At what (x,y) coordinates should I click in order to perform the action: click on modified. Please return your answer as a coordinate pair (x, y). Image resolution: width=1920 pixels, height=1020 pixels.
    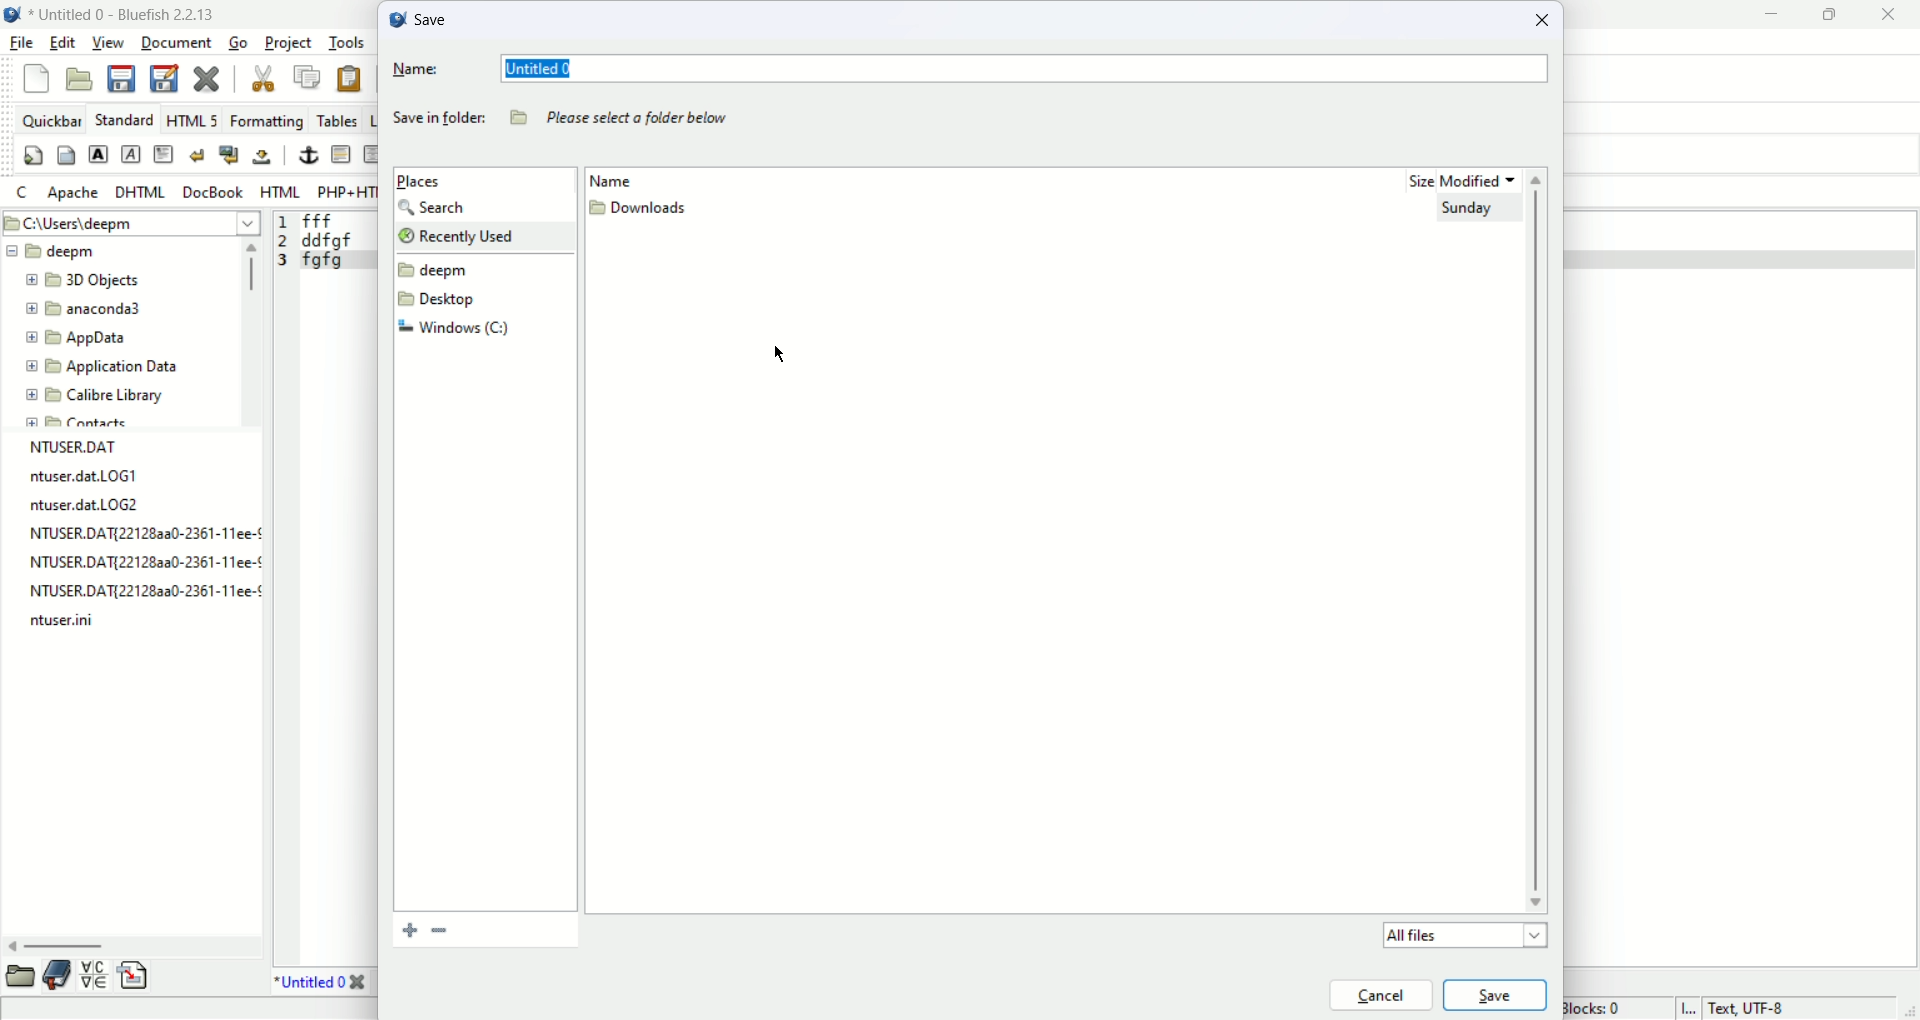
    Looking at the image, I should click on (1485, 176).